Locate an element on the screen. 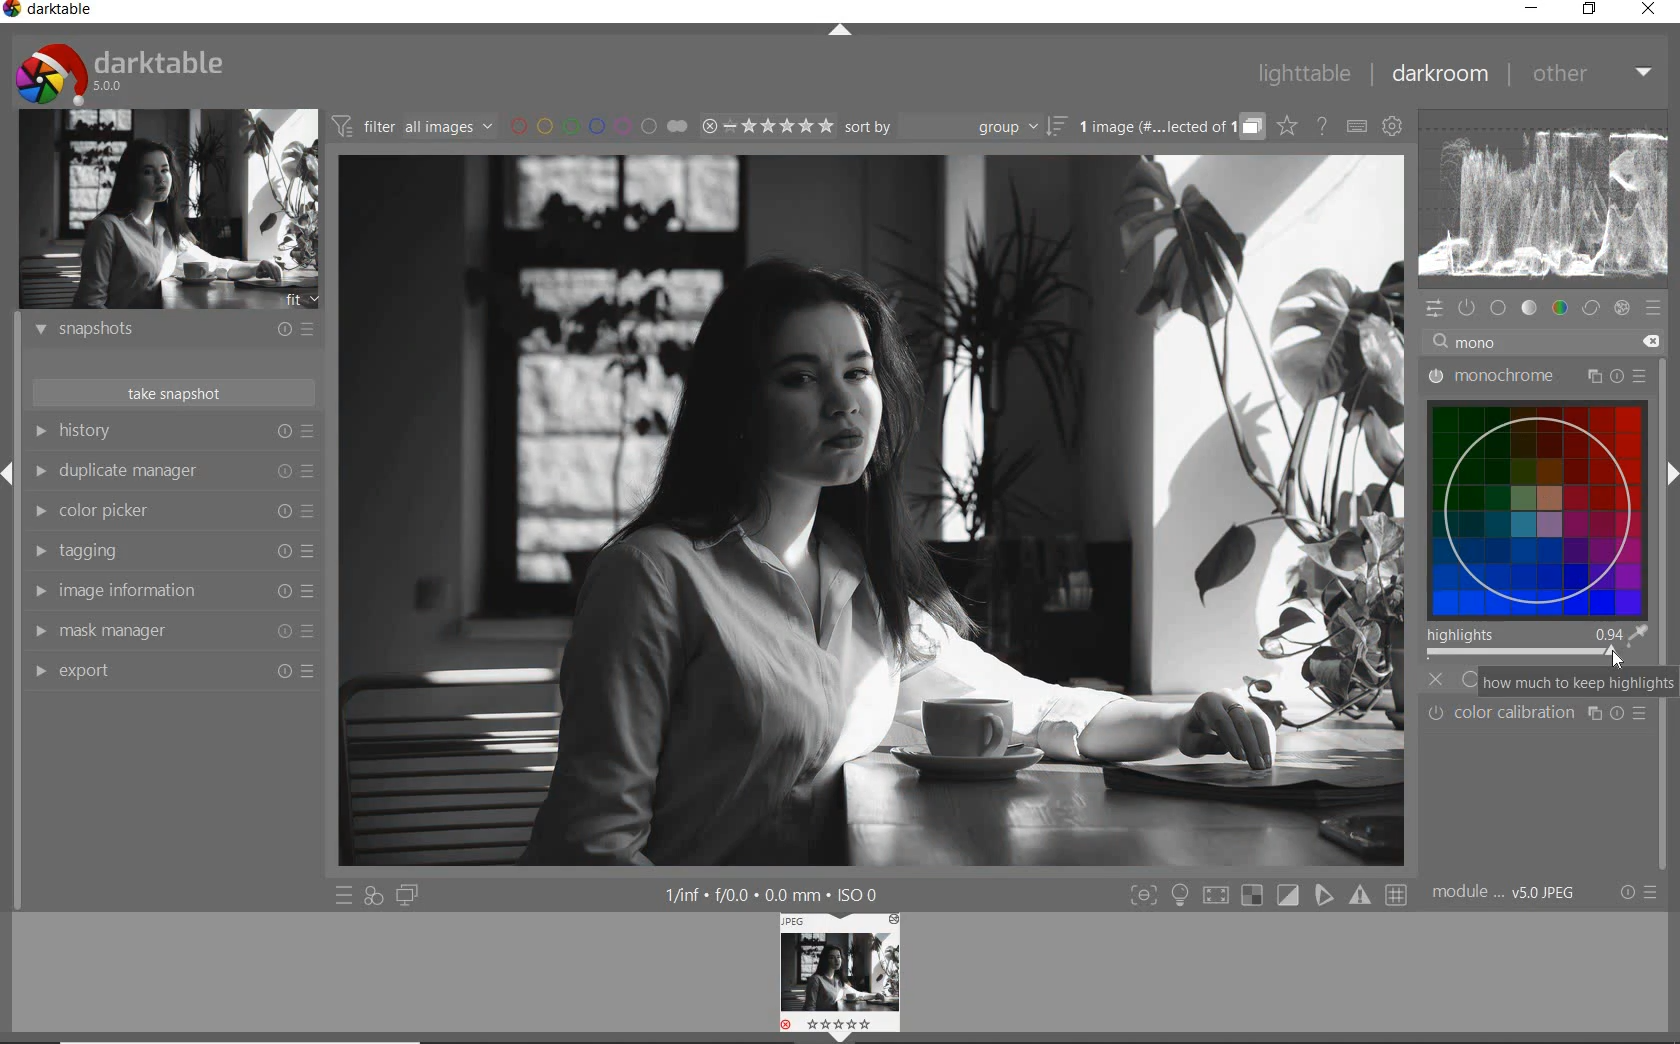 The image size is (1680, 1044). image information is located at coordinates (172, 592).